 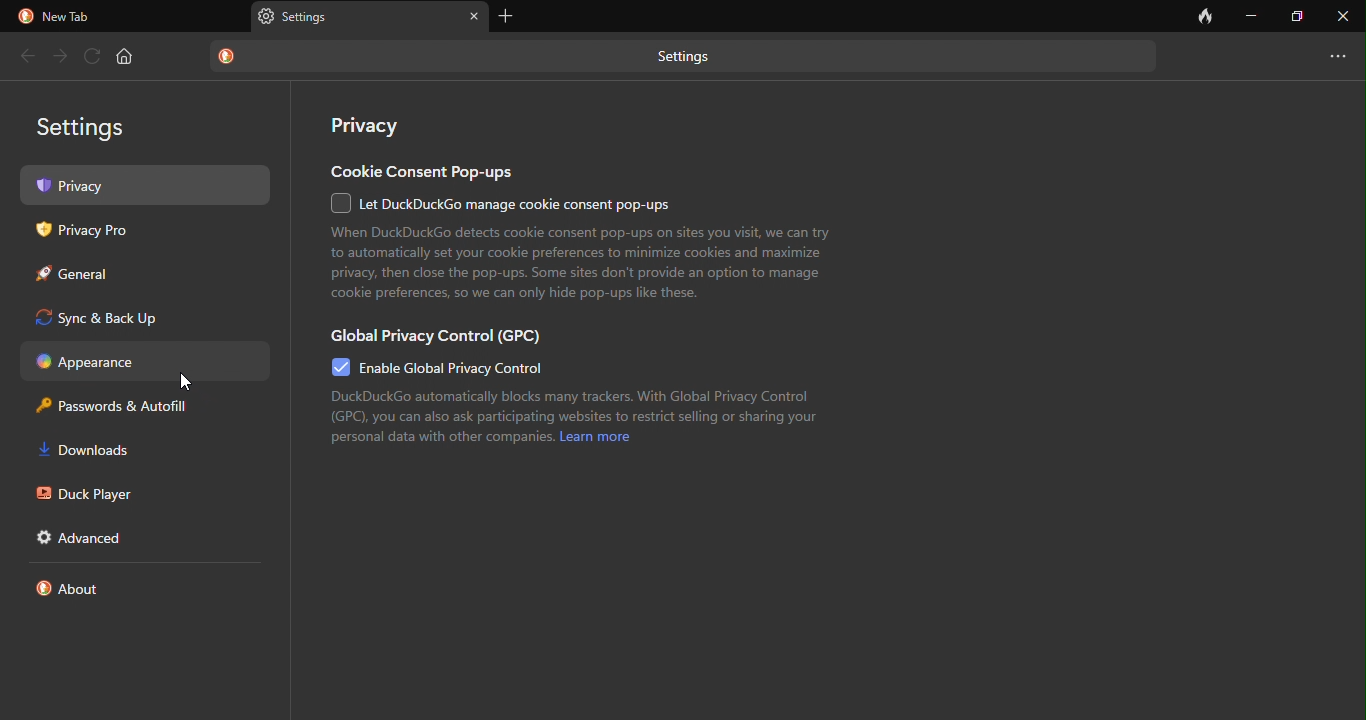 What do you see at coordinates (588, 262) in the screenshot?
I see `text on cookie consent pop-ups` at bounding box center [588, 262].